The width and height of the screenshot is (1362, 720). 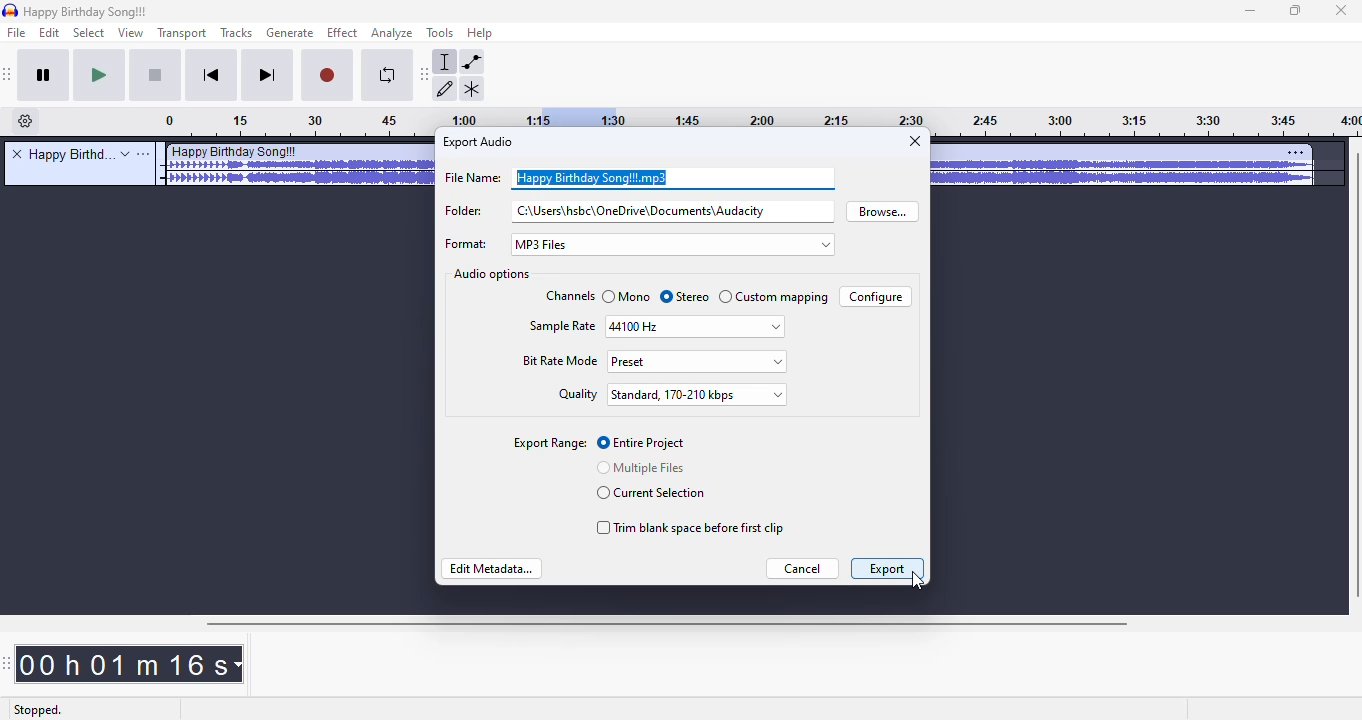 What do you see at coordinates (130, 664) in the screenshot?
I see `00 h 01 m 16 s` at bounding box center [130, 664].